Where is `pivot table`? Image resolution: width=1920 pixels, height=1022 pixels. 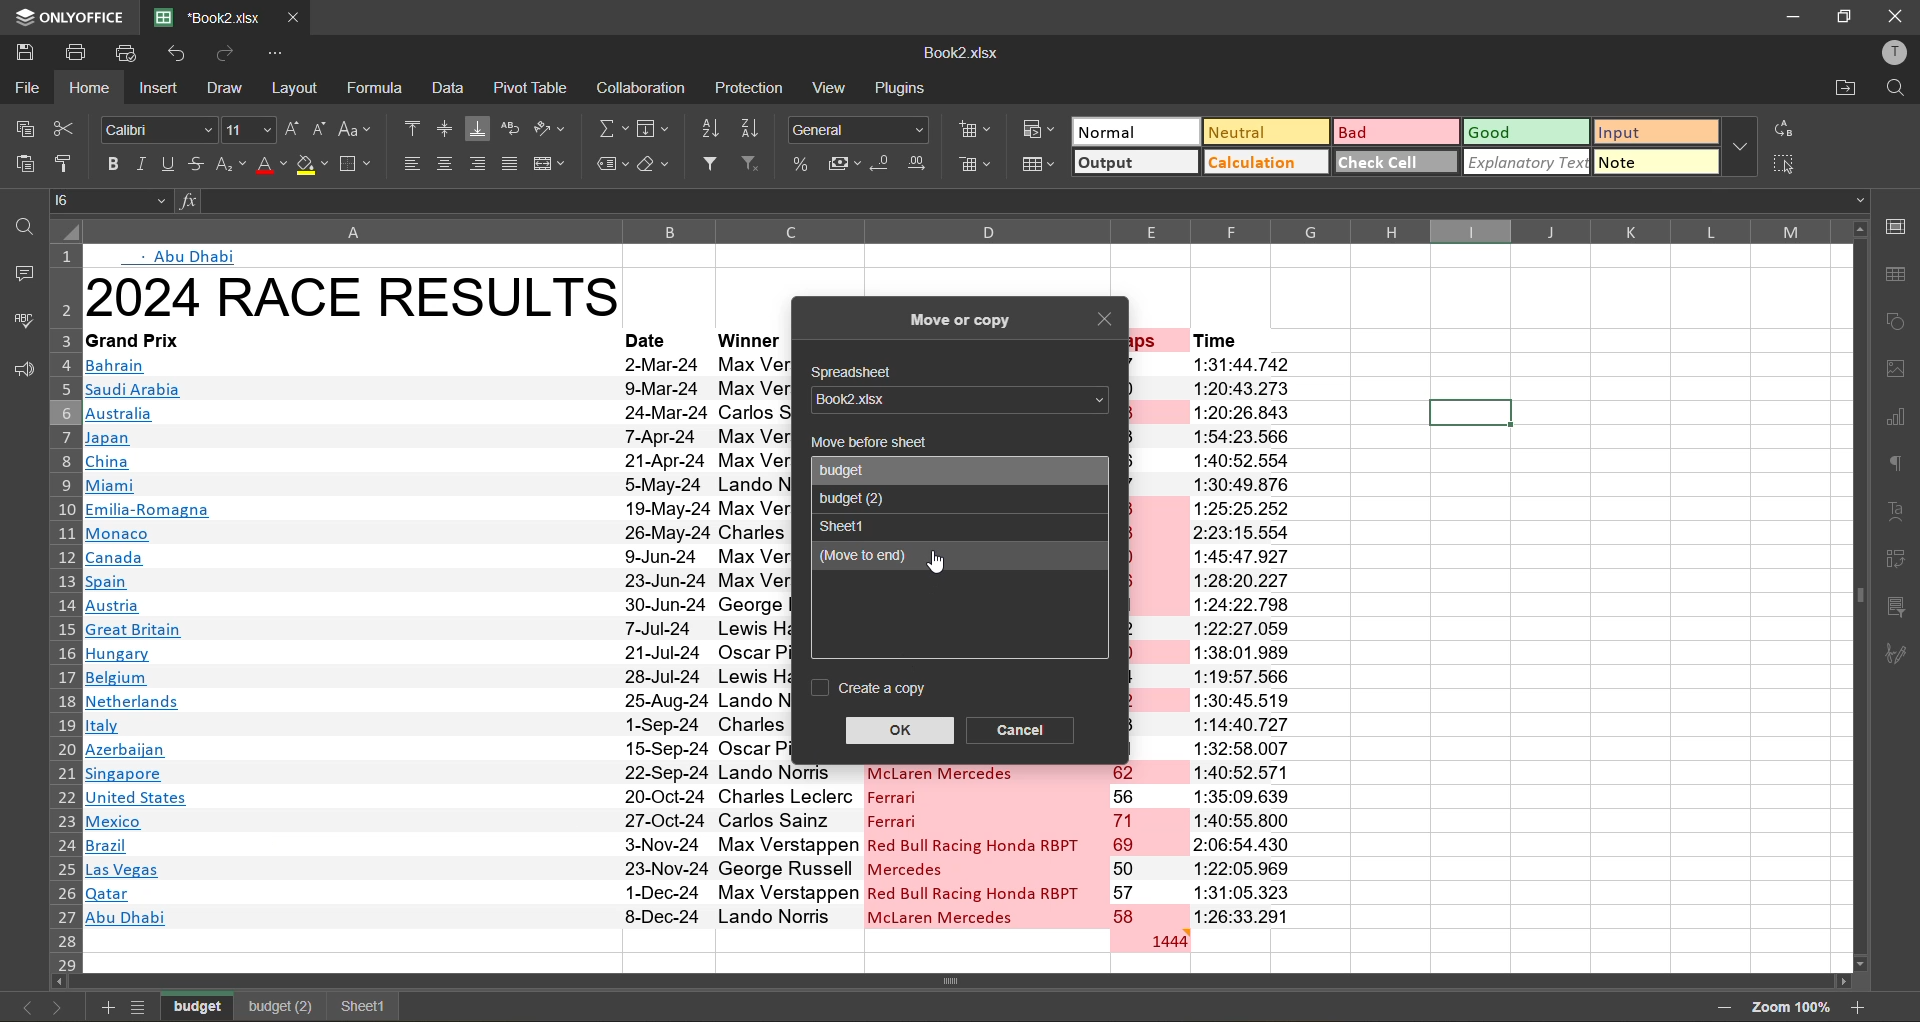 pivot table is located at coordinates (533, 86).